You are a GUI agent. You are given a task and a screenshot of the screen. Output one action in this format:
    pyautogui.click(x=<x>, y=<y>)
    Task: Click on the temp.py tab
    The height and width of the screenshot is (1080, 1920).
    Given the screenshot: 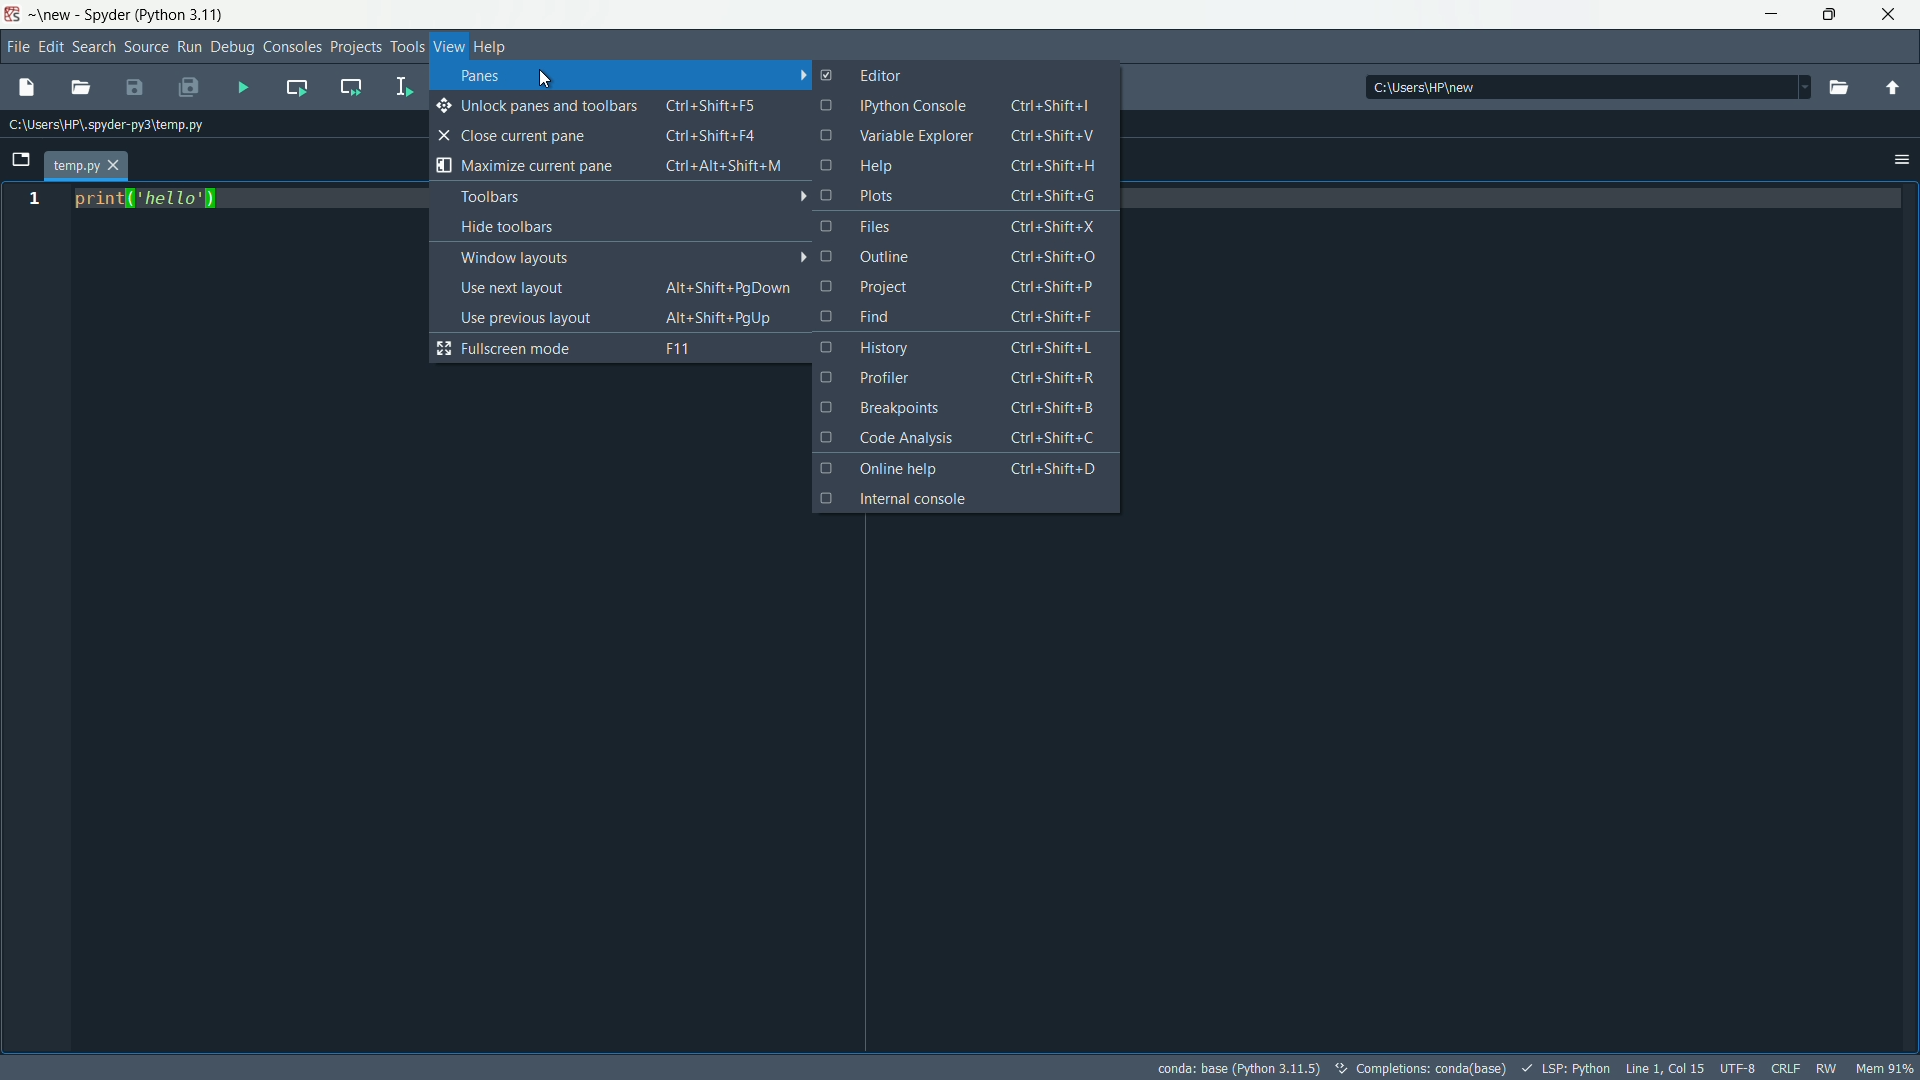 What is the action you would take?
    pyautogui.click(x=83, y=165)
    